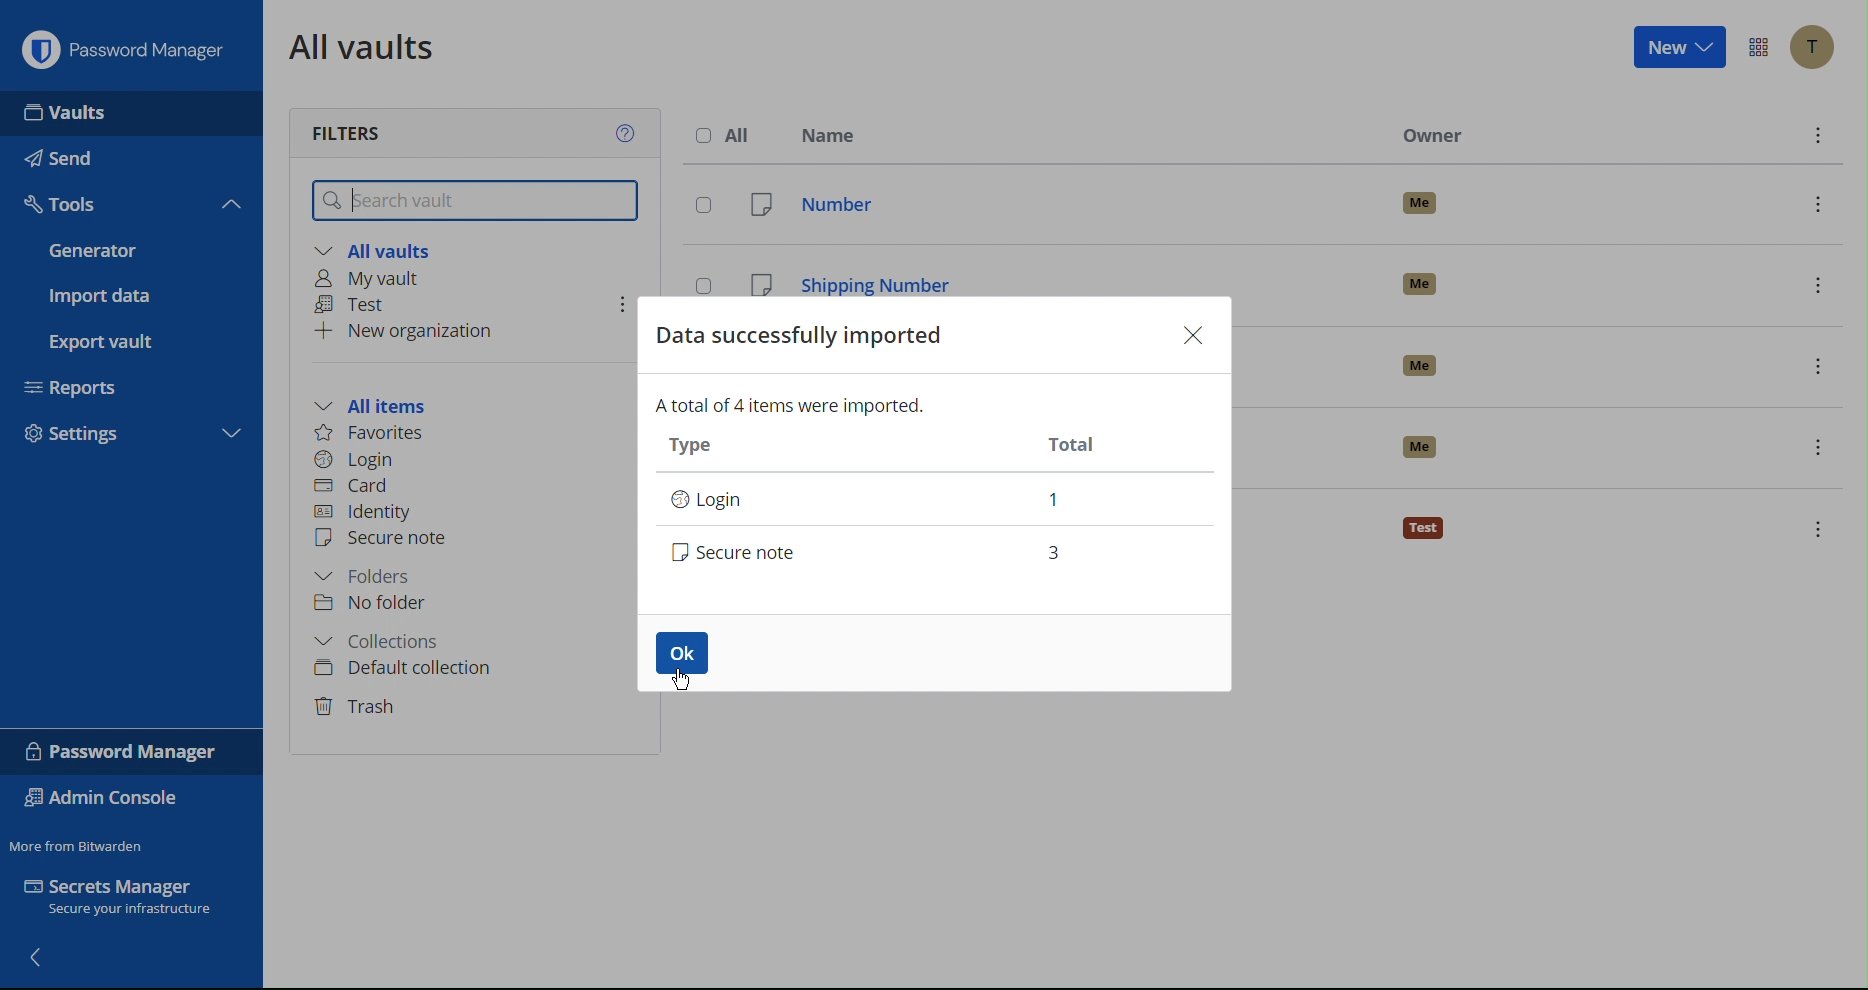 The image size is (1868, 990). Describe the element at coordinates (372, 278) in the screenshot. I see `My vault` at that location.